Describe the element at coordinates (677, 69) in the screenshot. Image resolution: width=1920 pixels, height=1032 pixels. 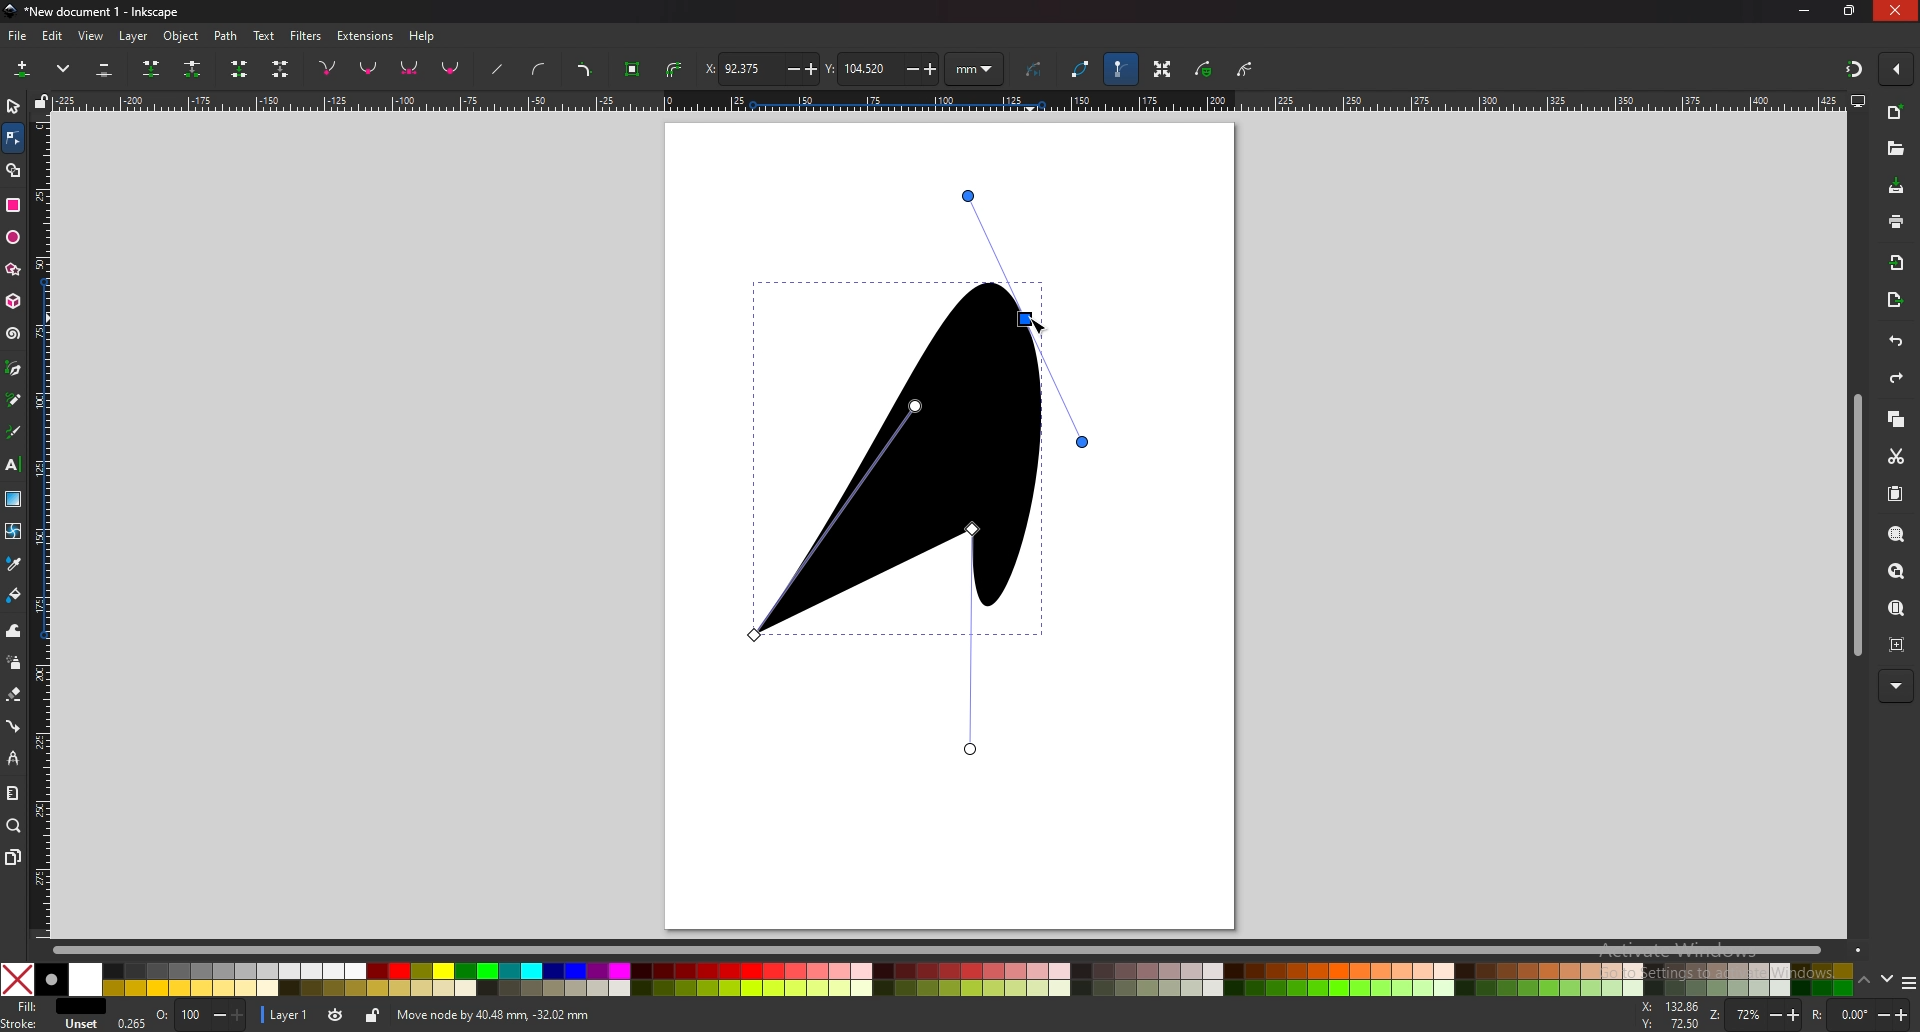
I see `stroke to path` at that location.